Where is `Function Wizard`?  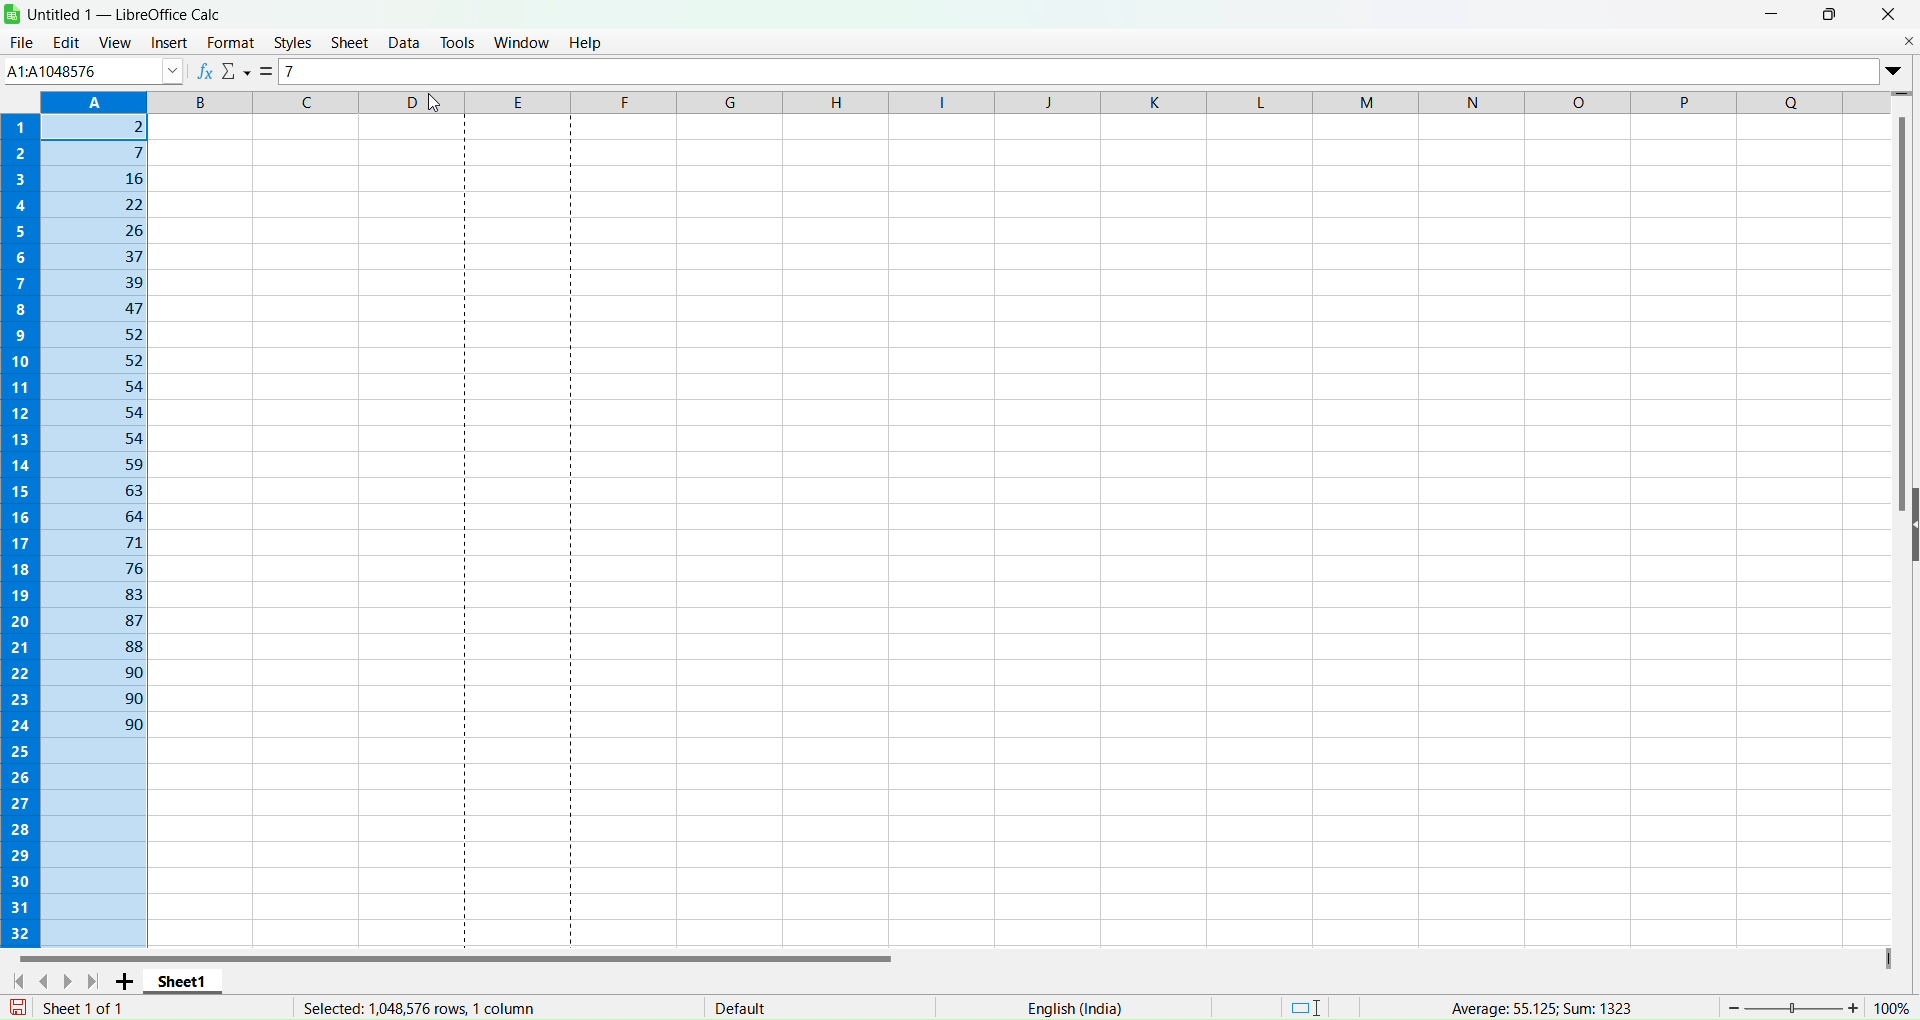
Function Wizard is located at coordinates (205, 71).